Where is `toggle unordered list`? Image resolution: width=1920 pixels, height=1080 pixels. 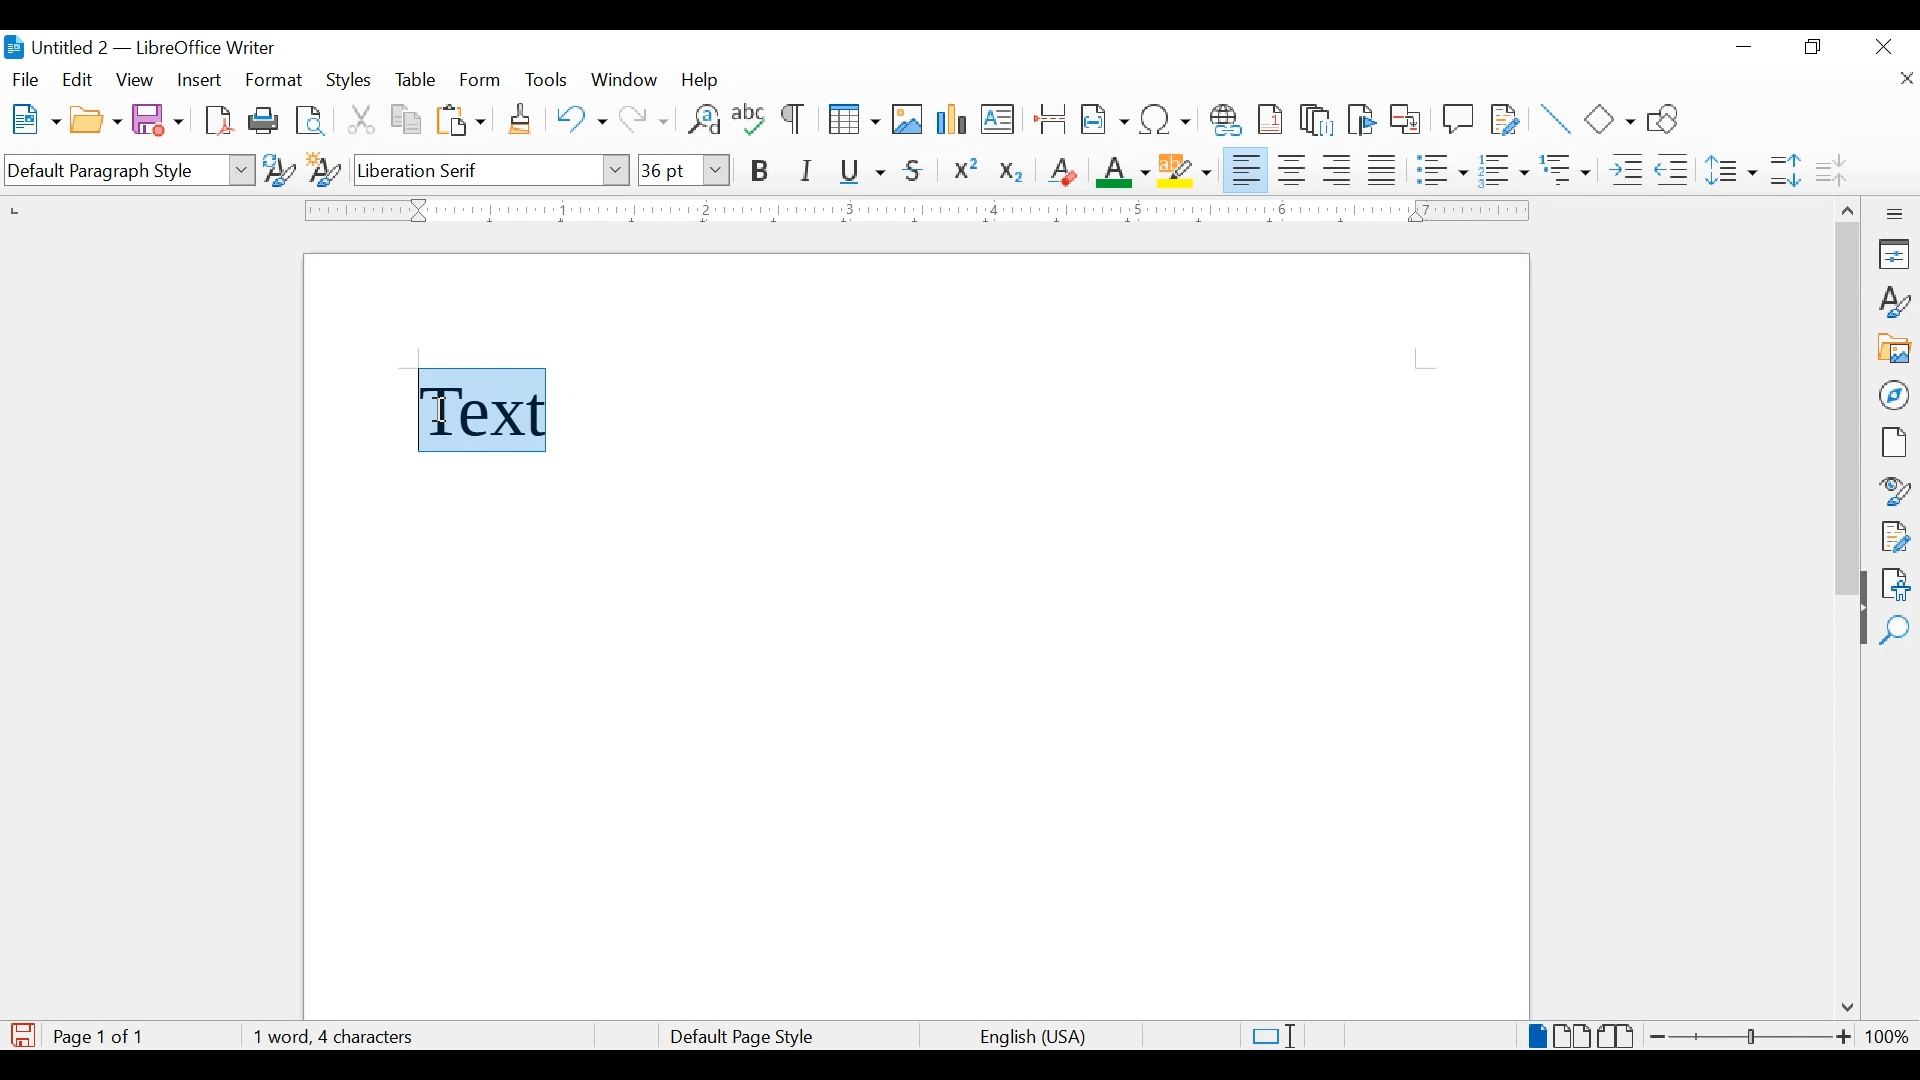 toggle unordered list is located at coordinates (1442, 169).